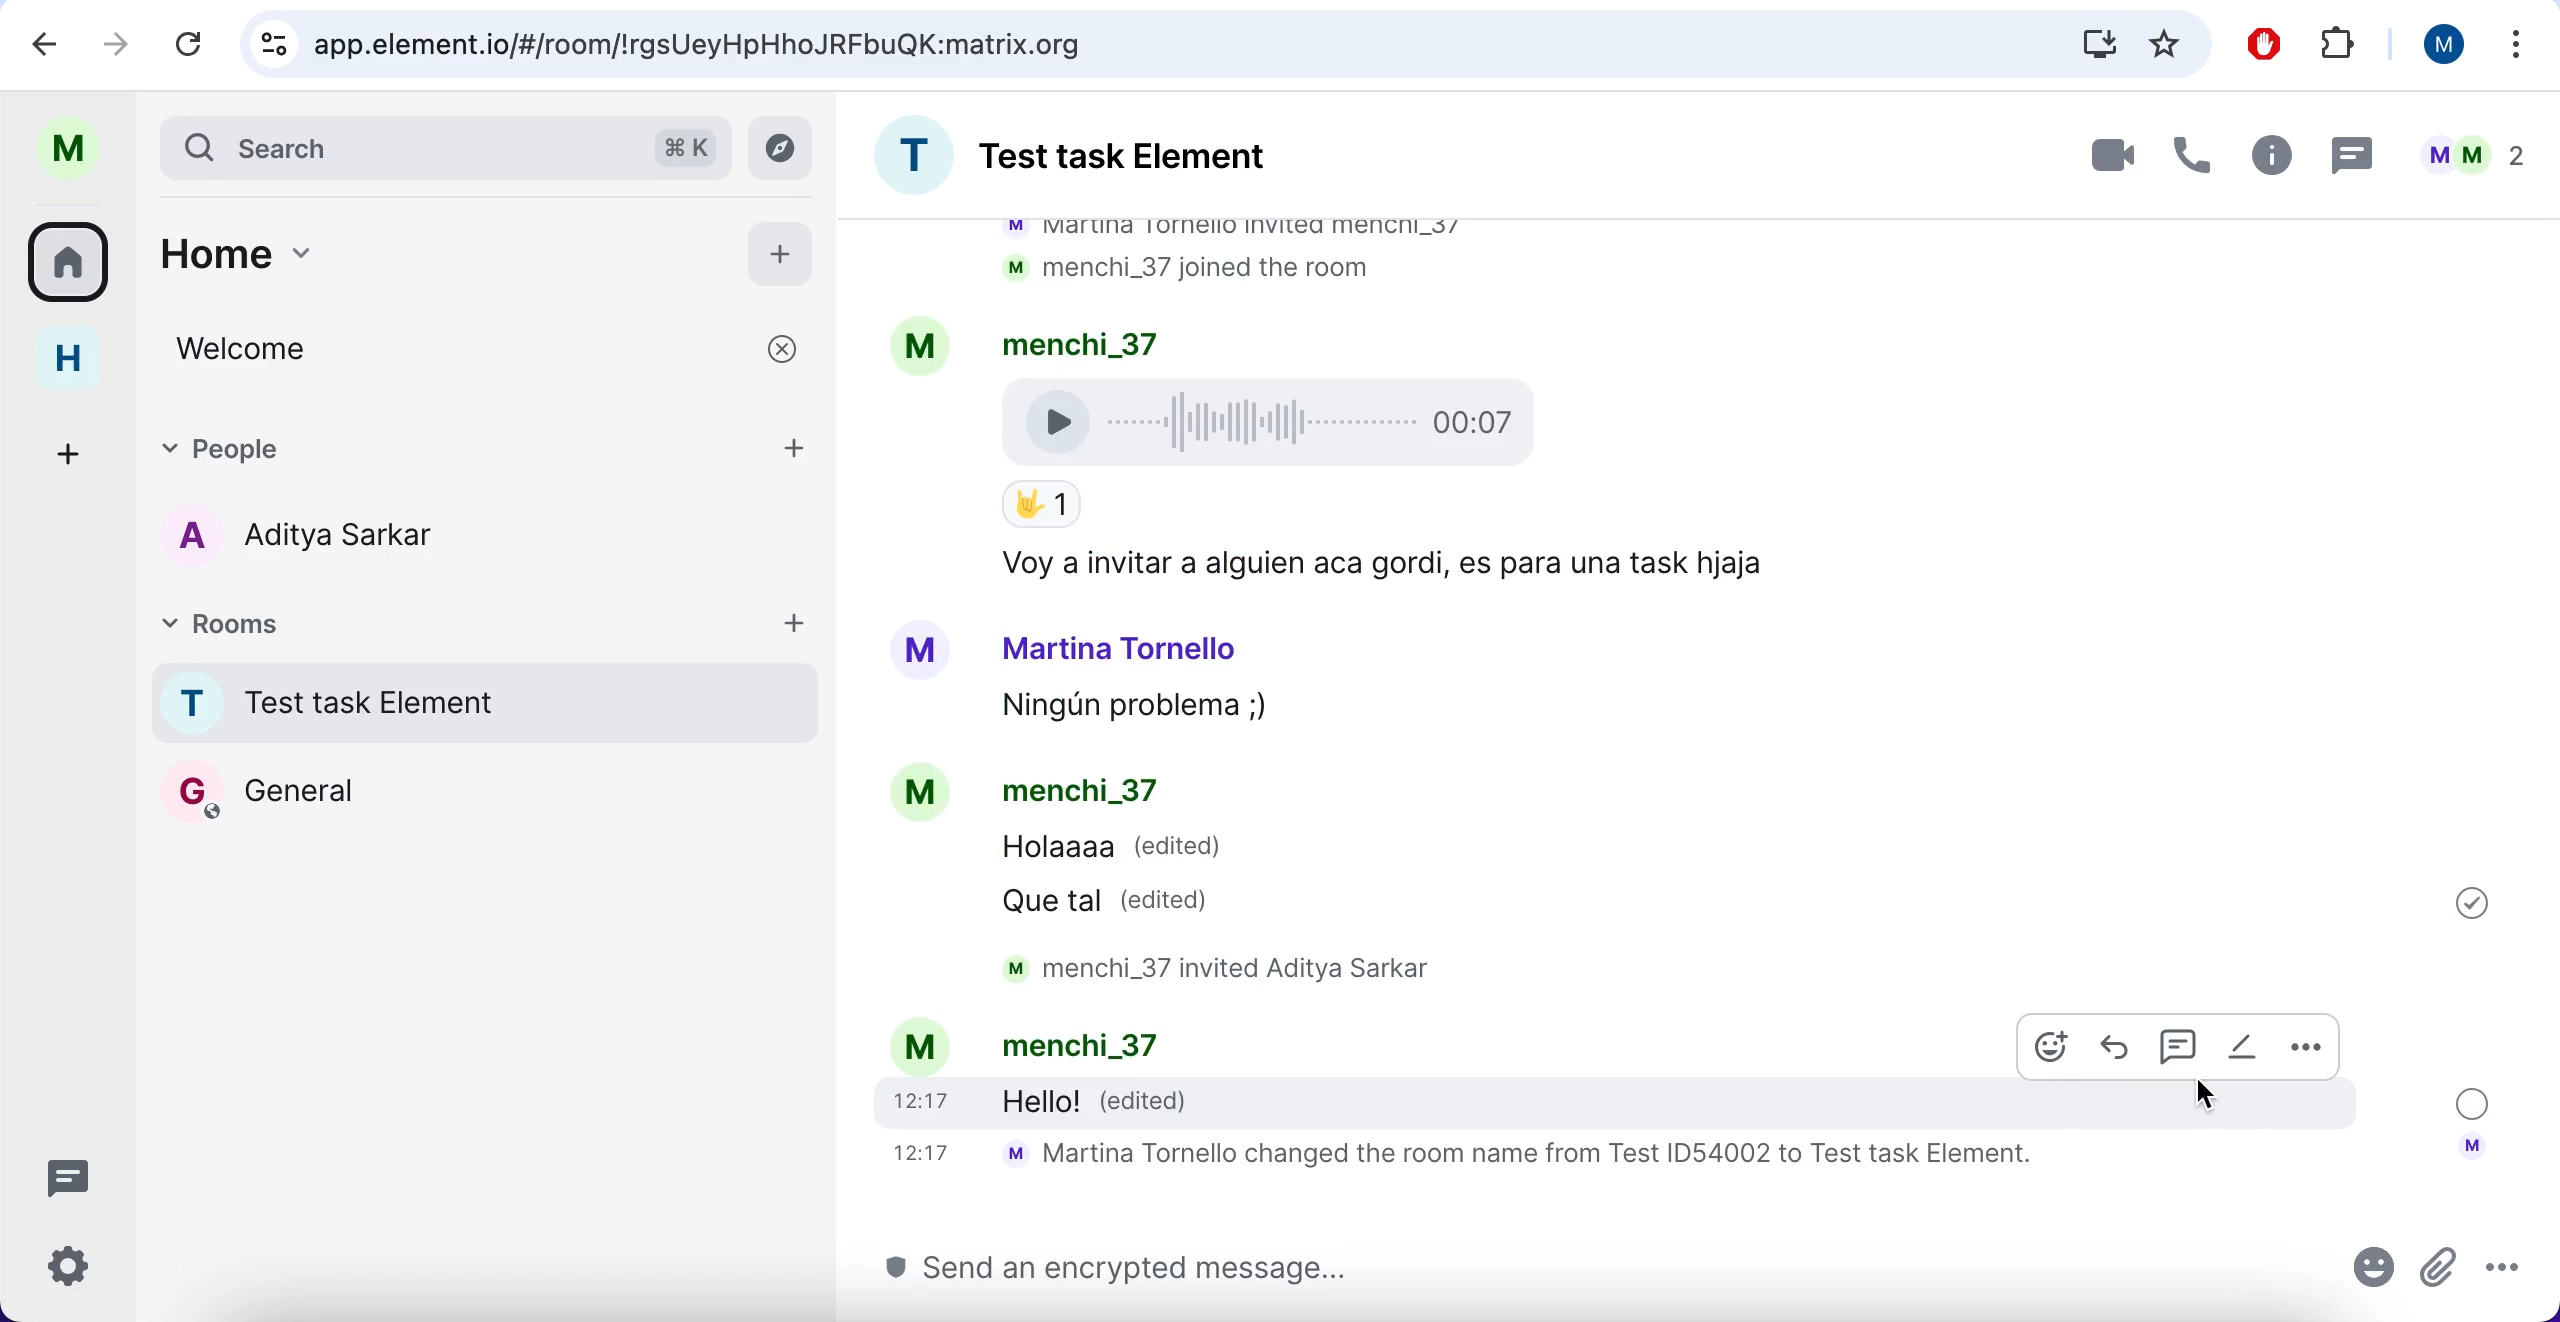  What do you see at coordinates (2478, 159) in the screenshot?
I see `user chats` at bounding box center [2478, 159].